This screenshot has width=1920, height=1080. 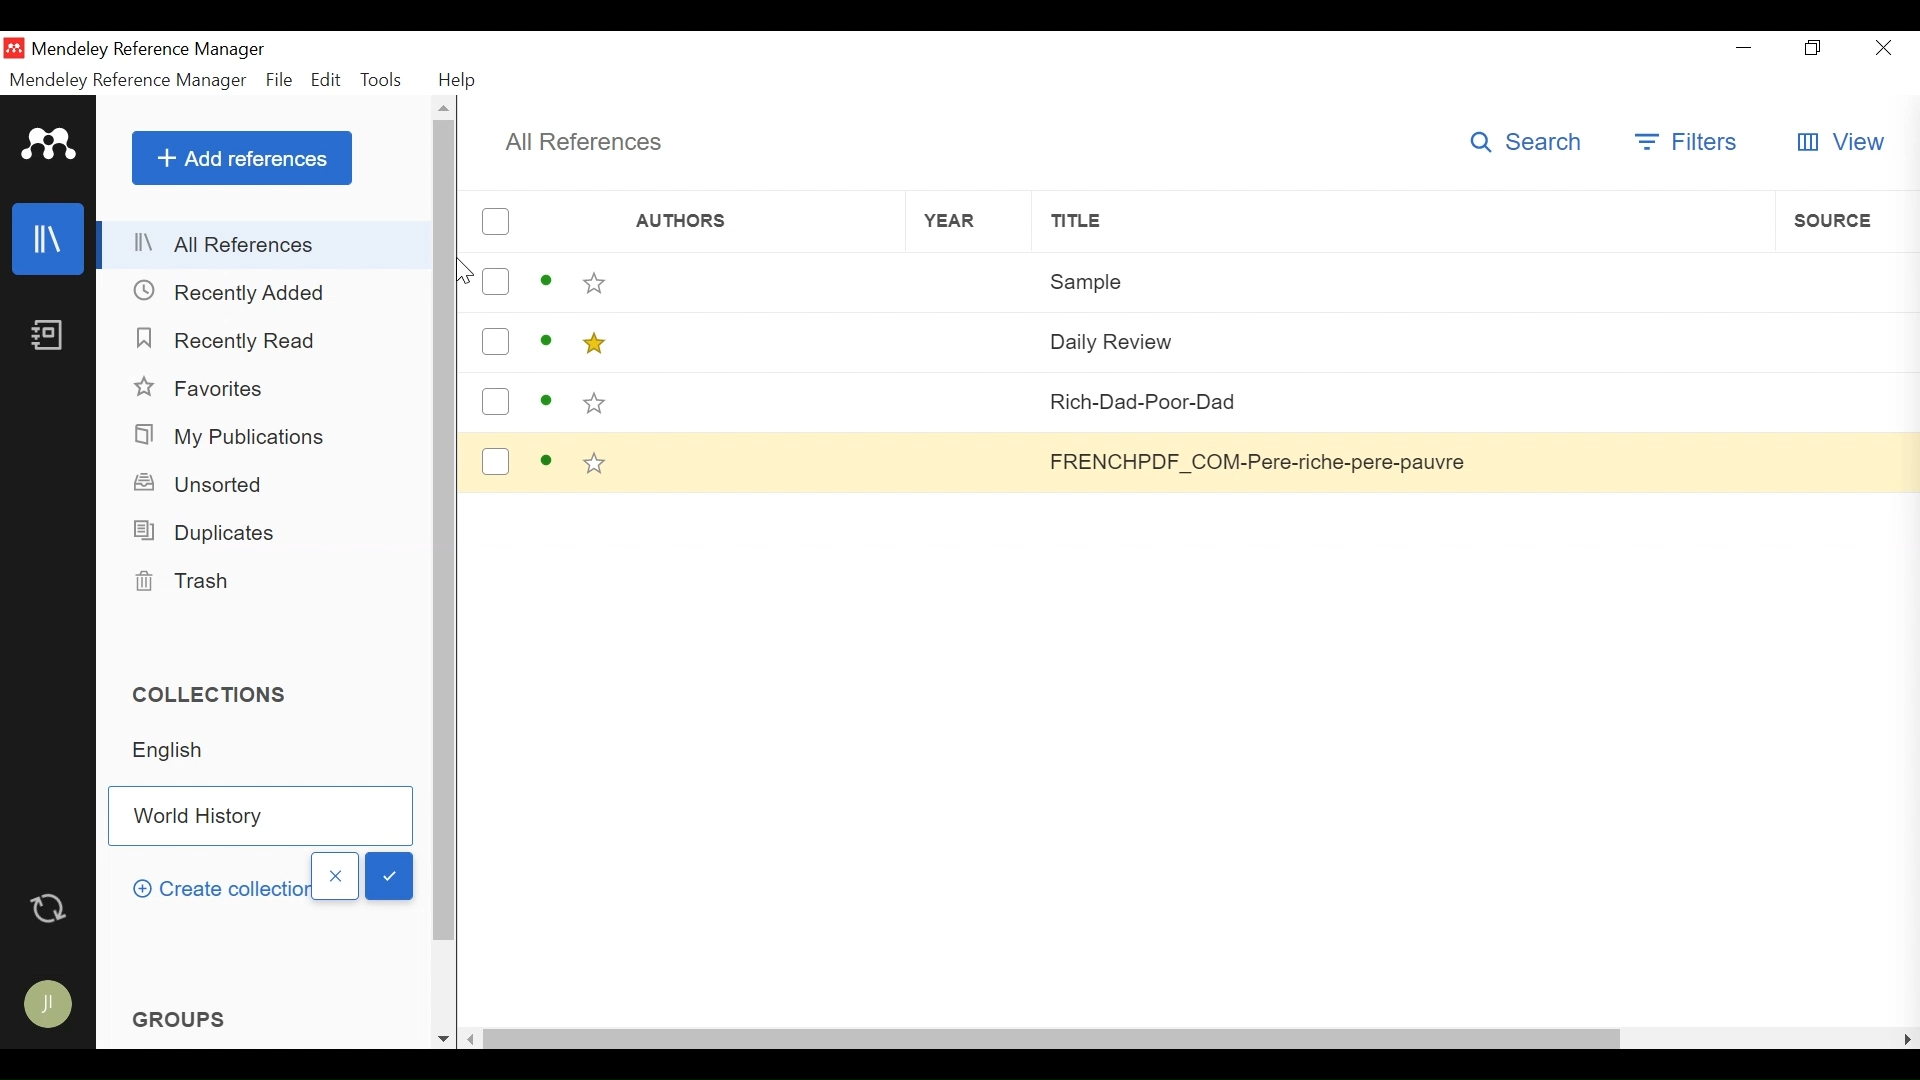 What do you see at coordinates (475, 1038) in the screenshot?
I see `Scroll left` at bounding box center [475, 1038].